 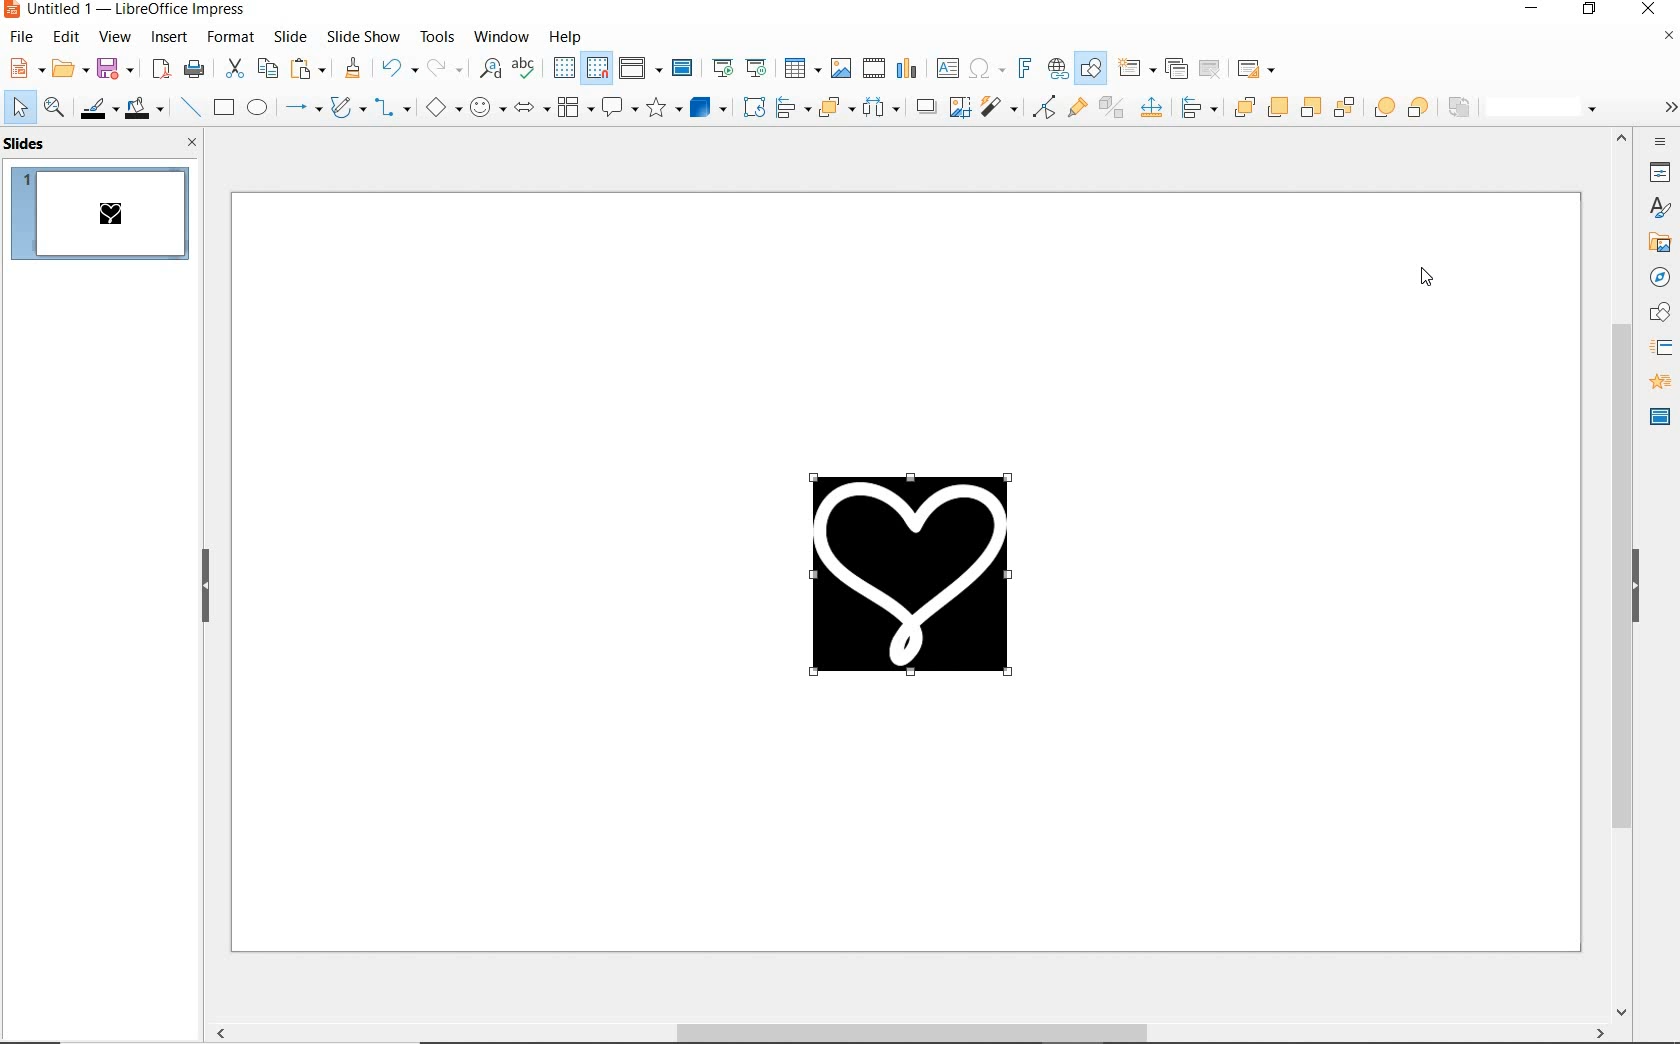 I want to click on select at least three objects to distribute, so click(x=882, y=109).